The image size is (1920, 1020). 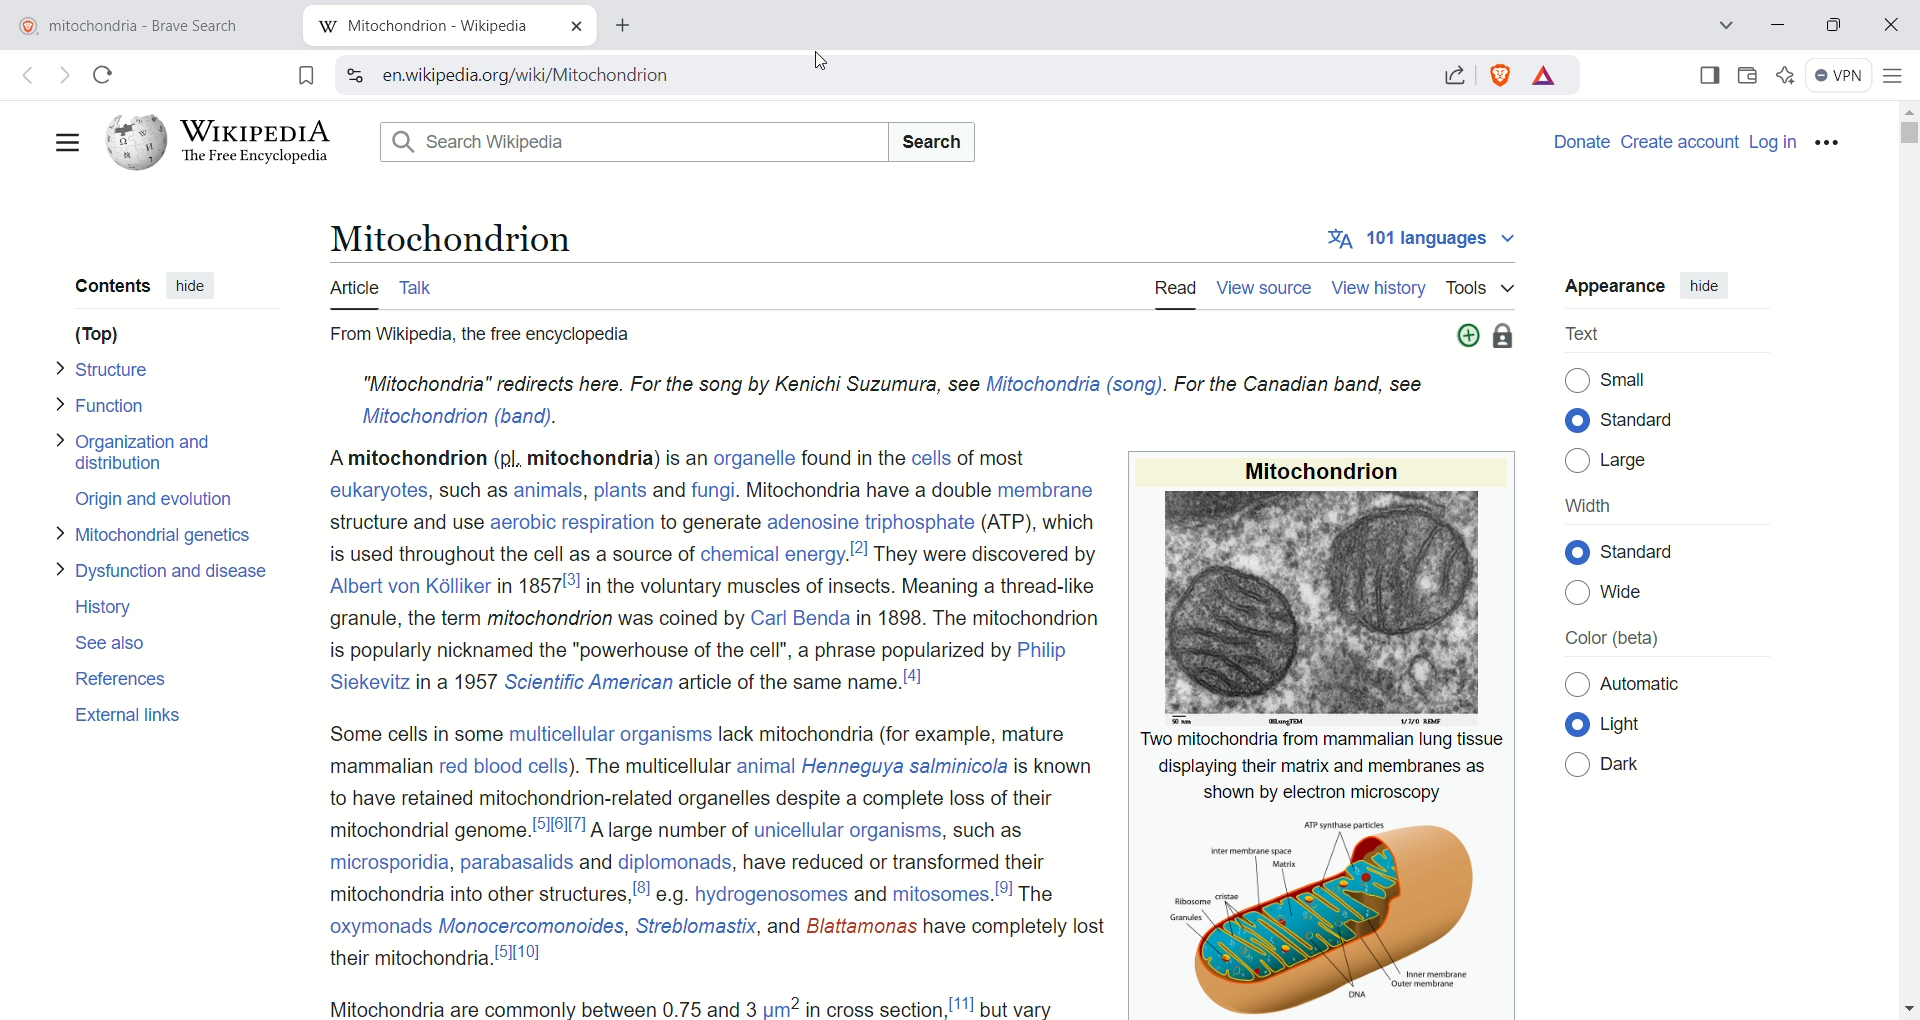 What do you see at coordinates (626, 25) in the screenshot?
I see `add new tab` at bounding box center [626, 25].